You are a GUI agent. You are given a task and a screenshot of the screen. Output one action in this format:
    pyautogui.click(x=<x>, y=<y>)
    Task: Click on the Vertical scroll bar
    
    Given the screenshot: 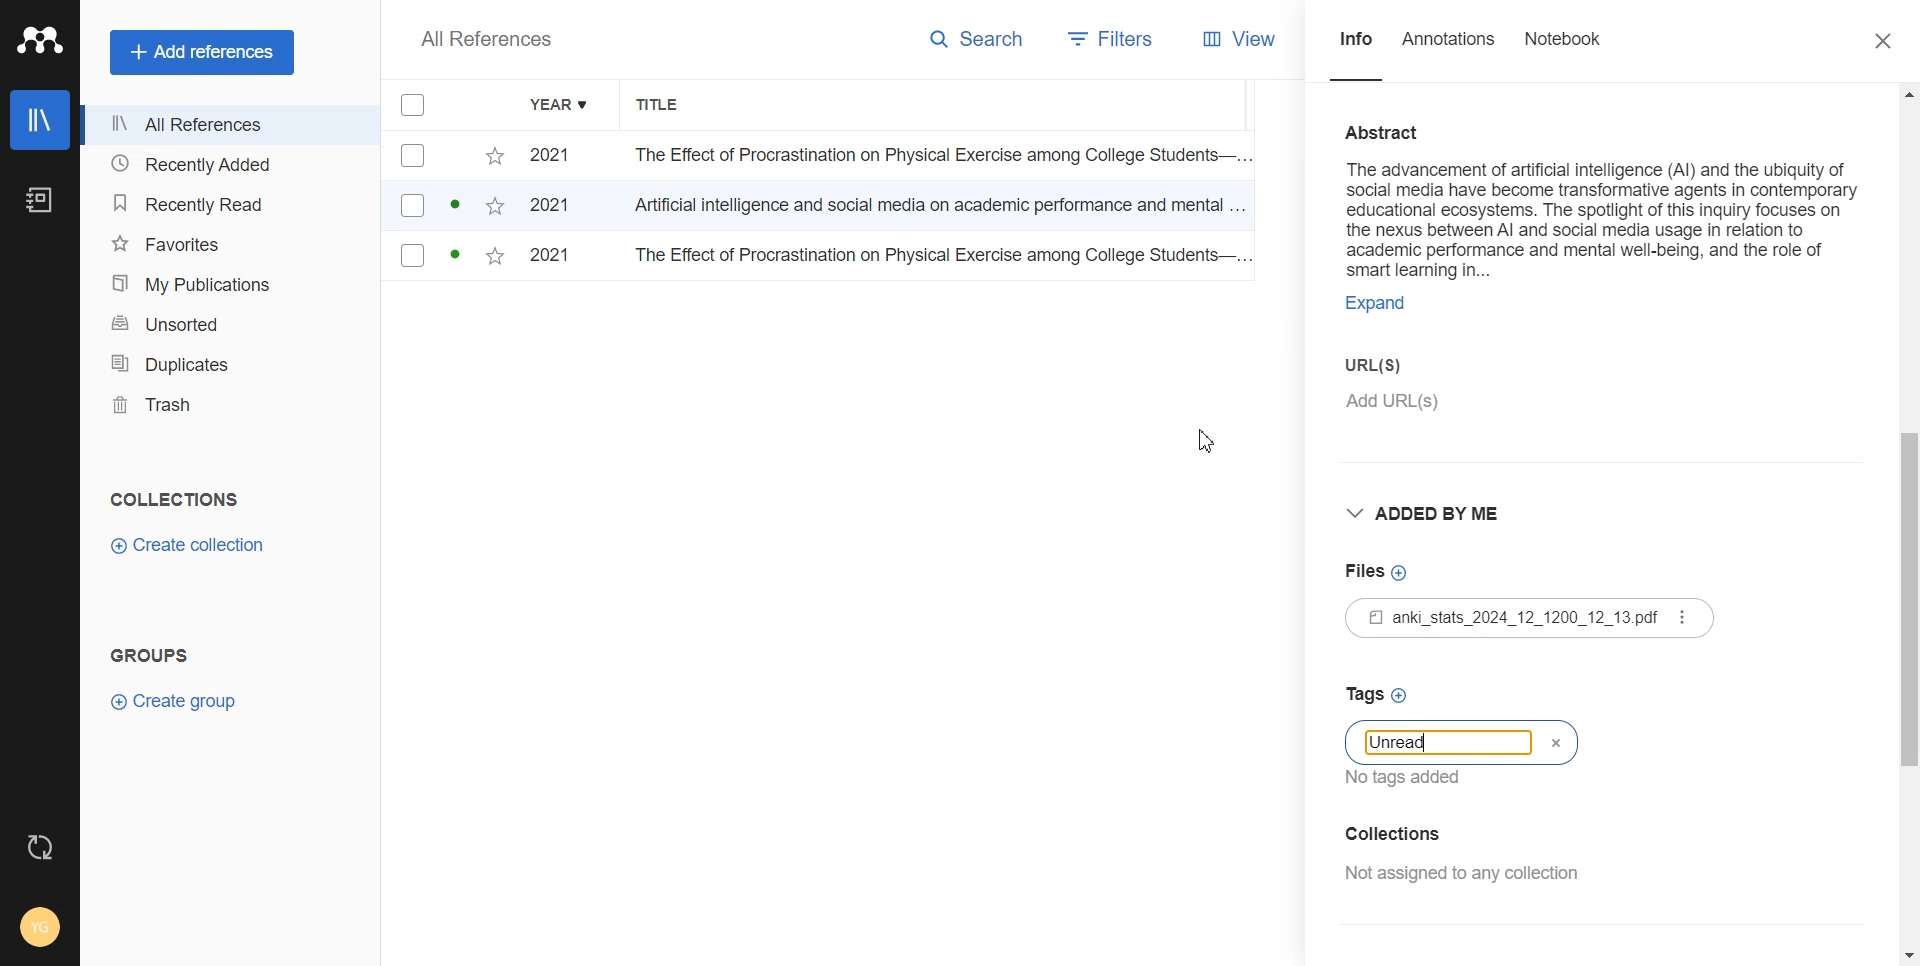 What is the action you would take?
    pyautogui.click(x=1908, y=522)
    